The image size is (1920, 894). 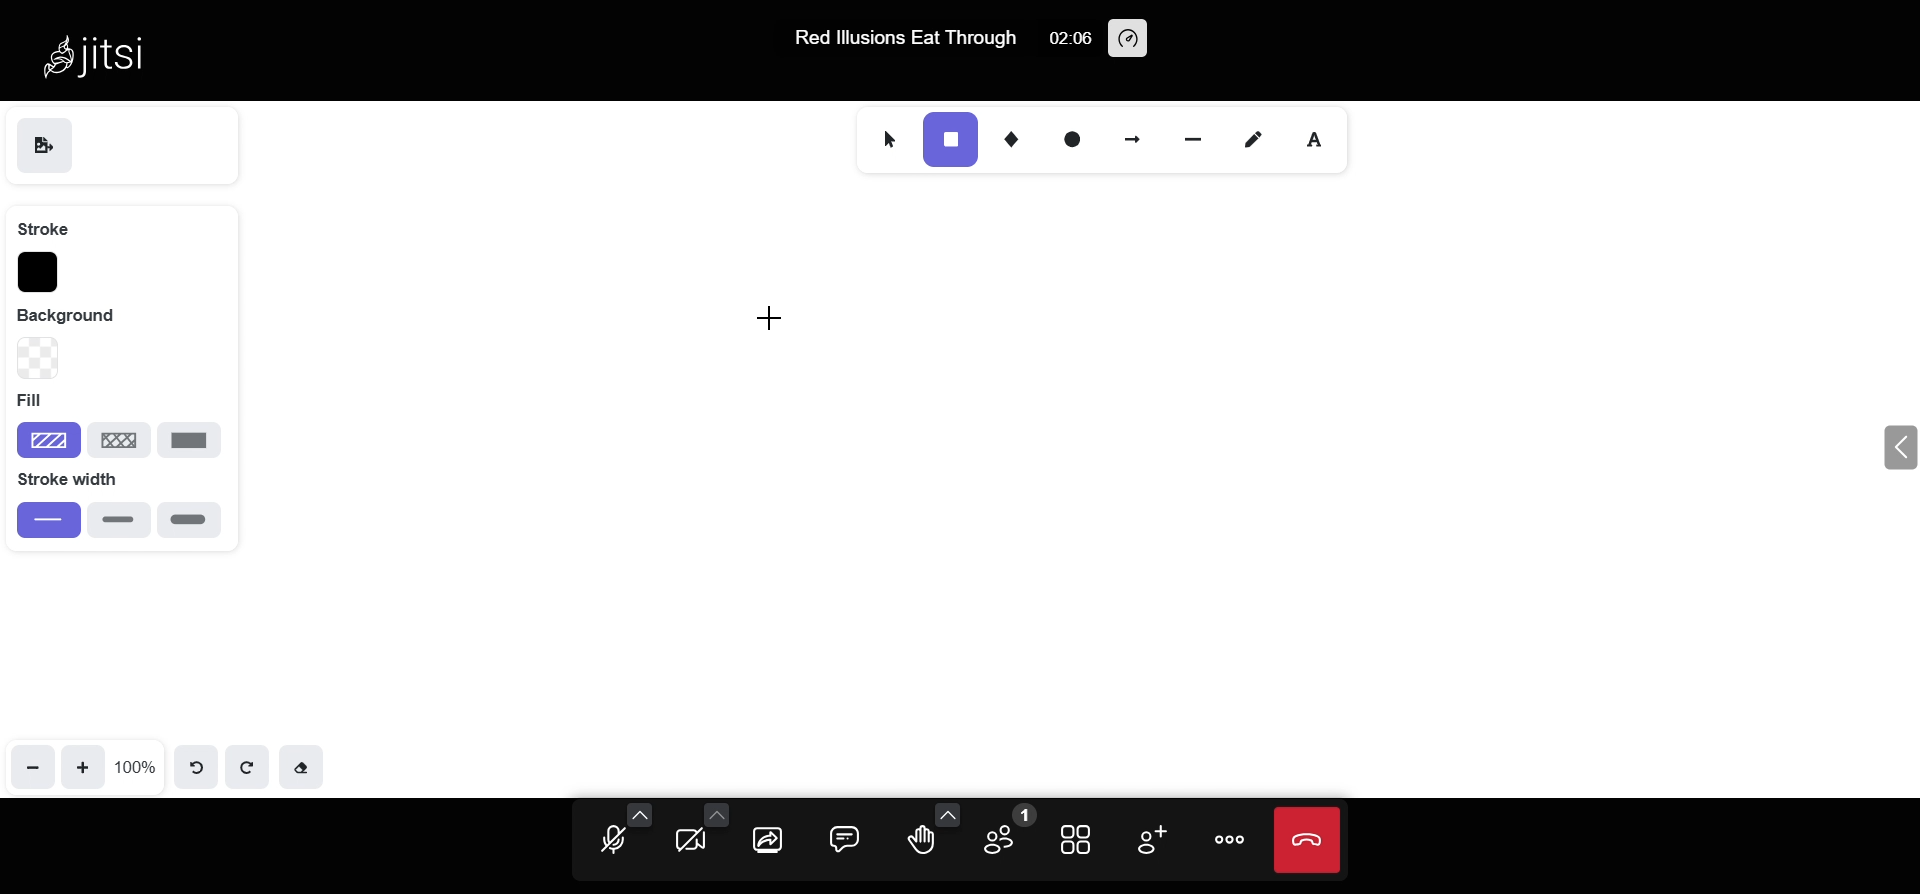 What do you see at coordinates (949, 139) in the screenshot?
I see `rectangle` at bounding box center [949, 139].